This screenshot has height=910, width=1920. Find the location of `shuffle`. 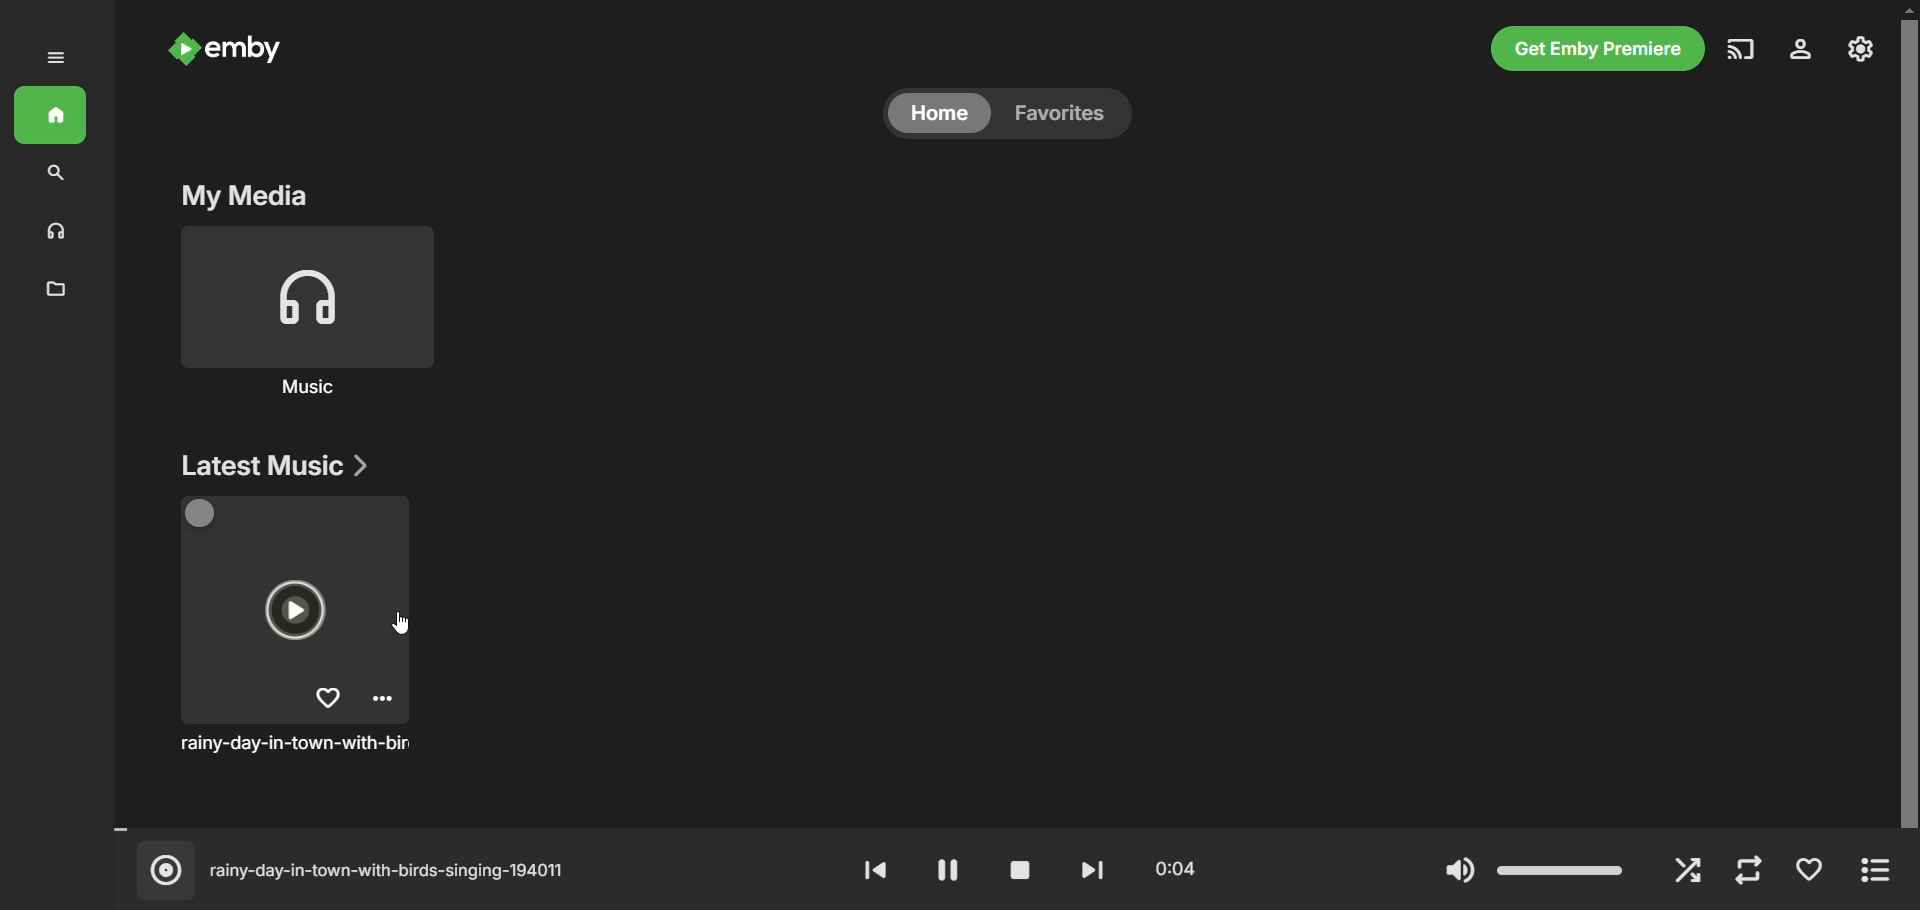

shuffle is located at coordinates (1690, 871).